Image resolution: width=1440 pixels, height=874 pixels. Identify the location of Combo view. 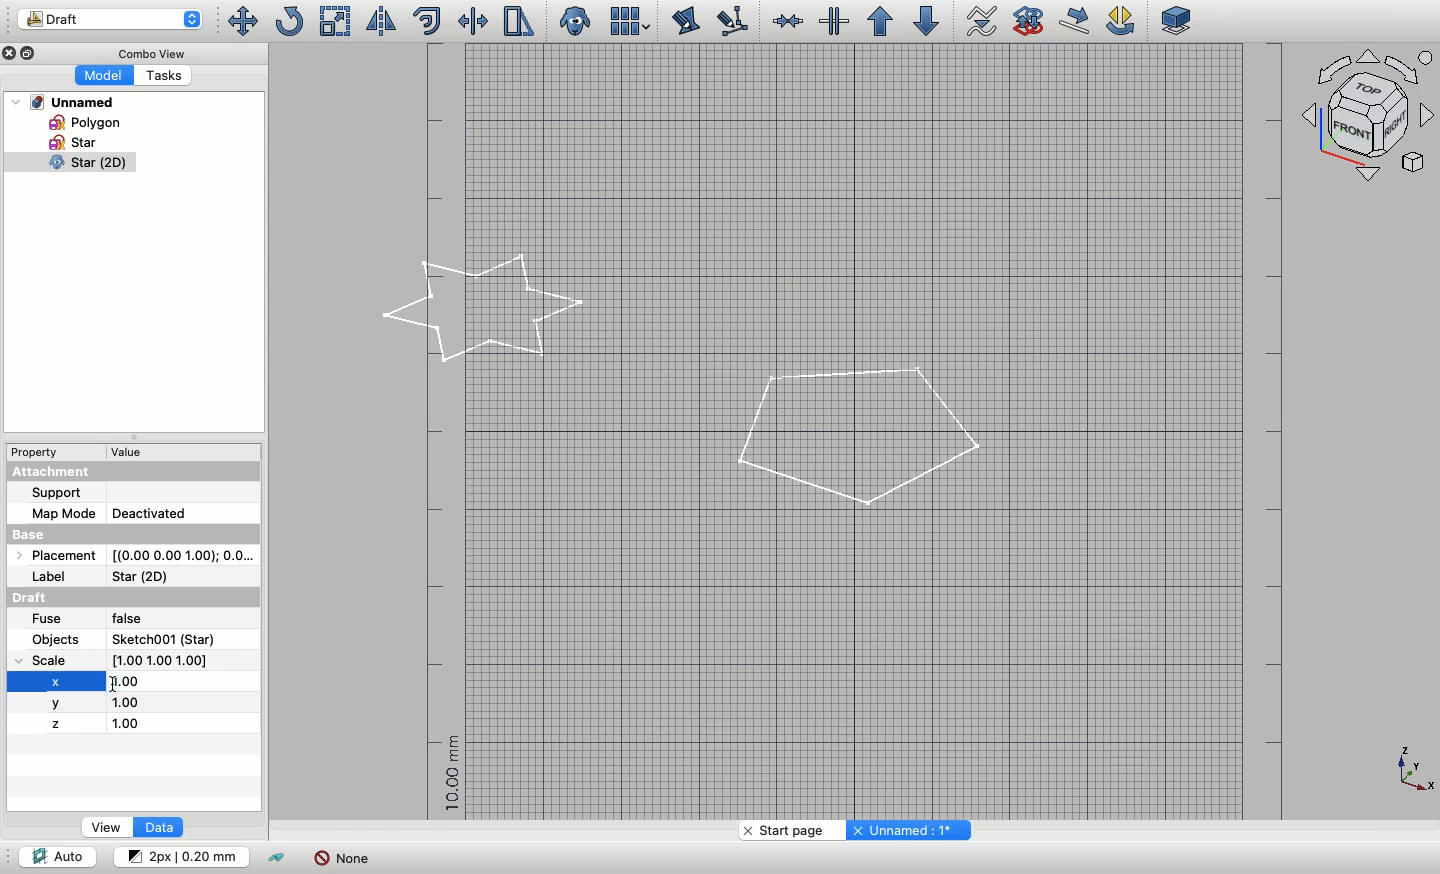
(148, 52).